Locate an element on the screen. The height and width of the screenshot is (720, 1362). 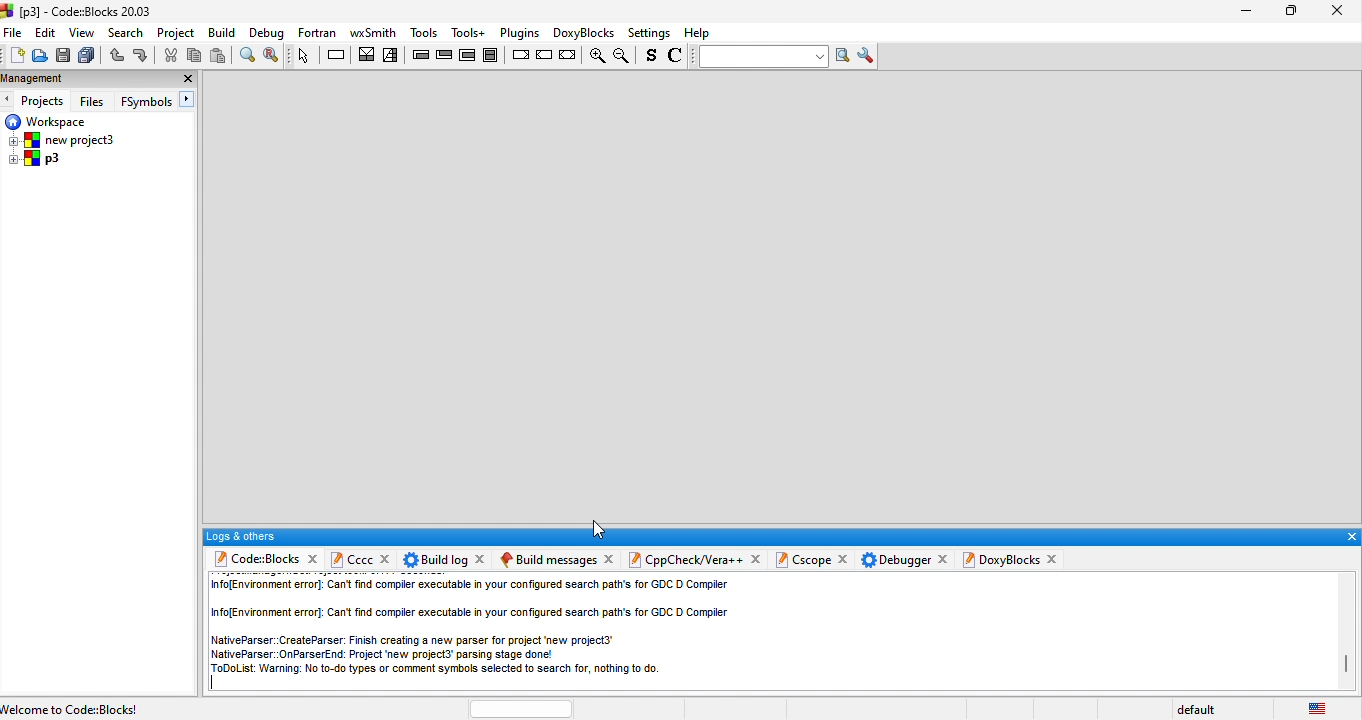
message panel appeared is located at coordinates (546, 559).